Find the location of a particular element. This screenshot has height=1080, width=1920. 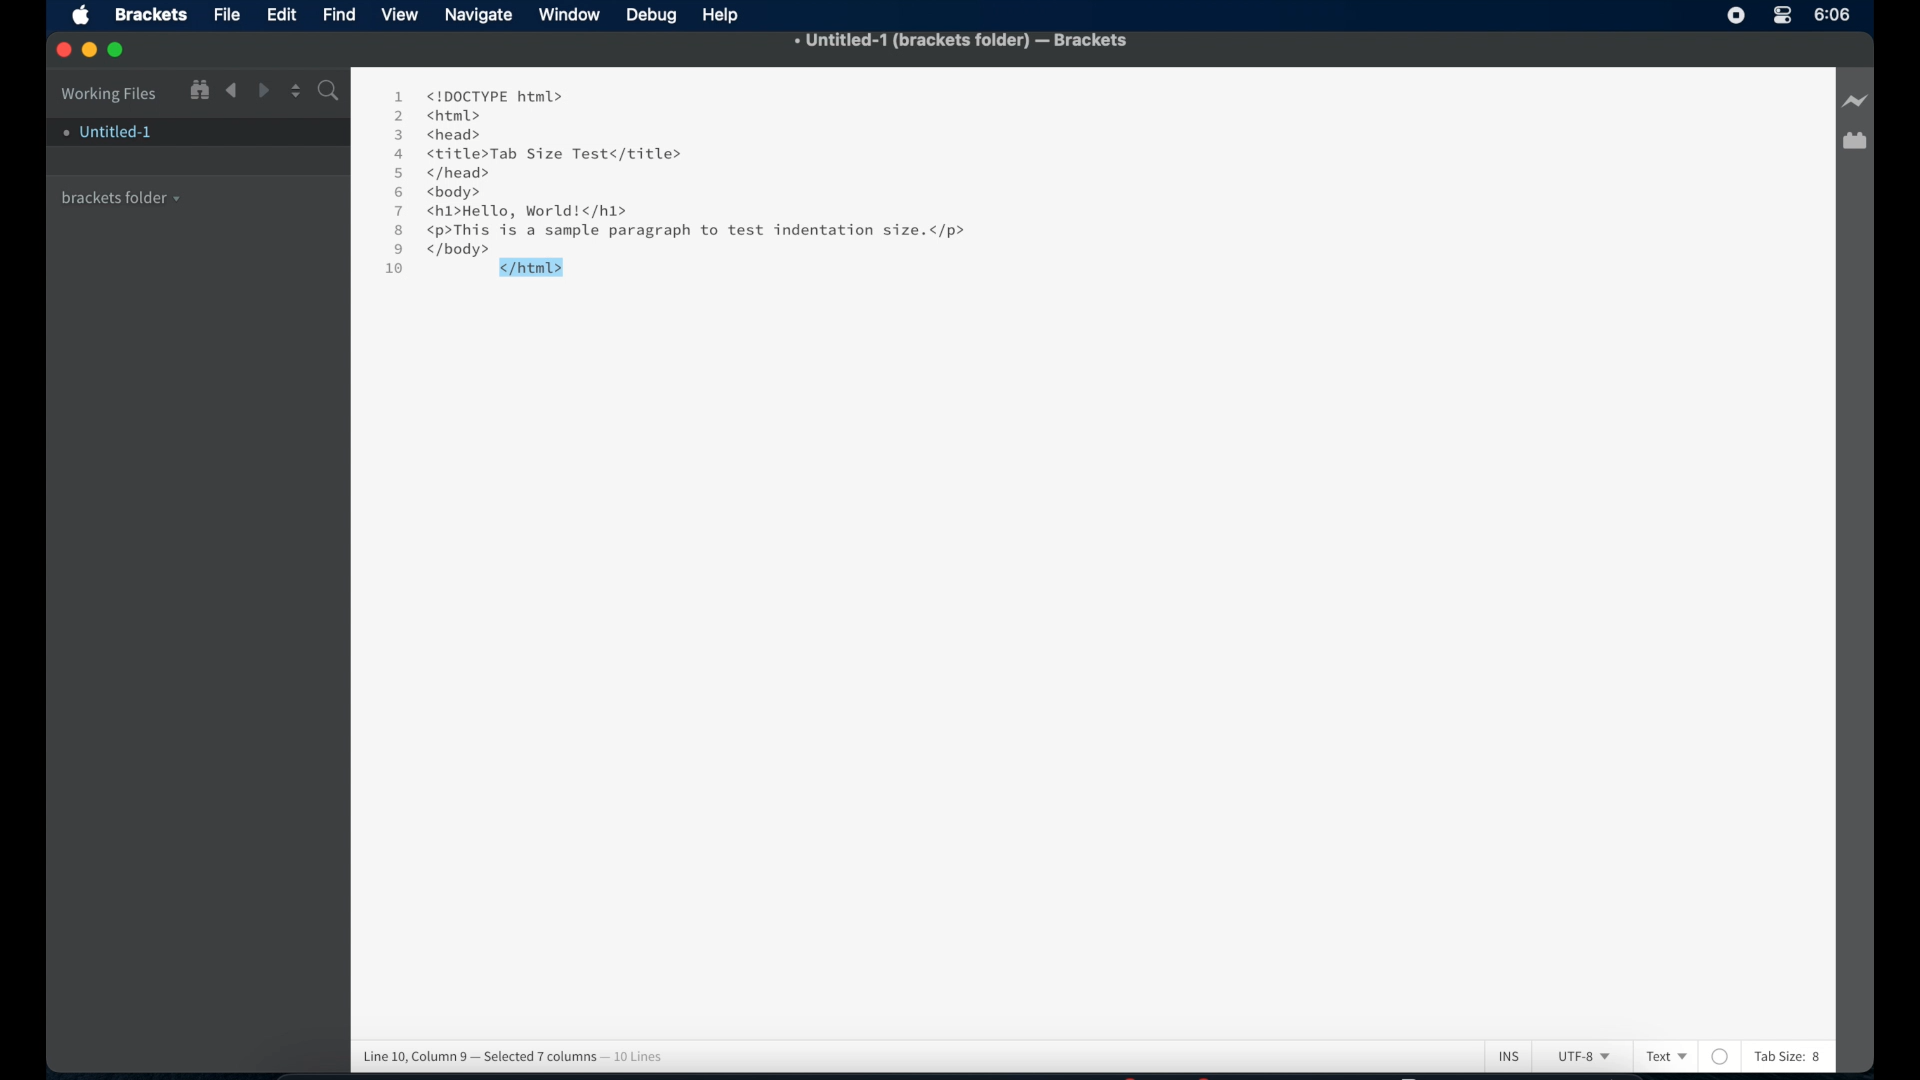

Help is located at coordinates (725, 15).